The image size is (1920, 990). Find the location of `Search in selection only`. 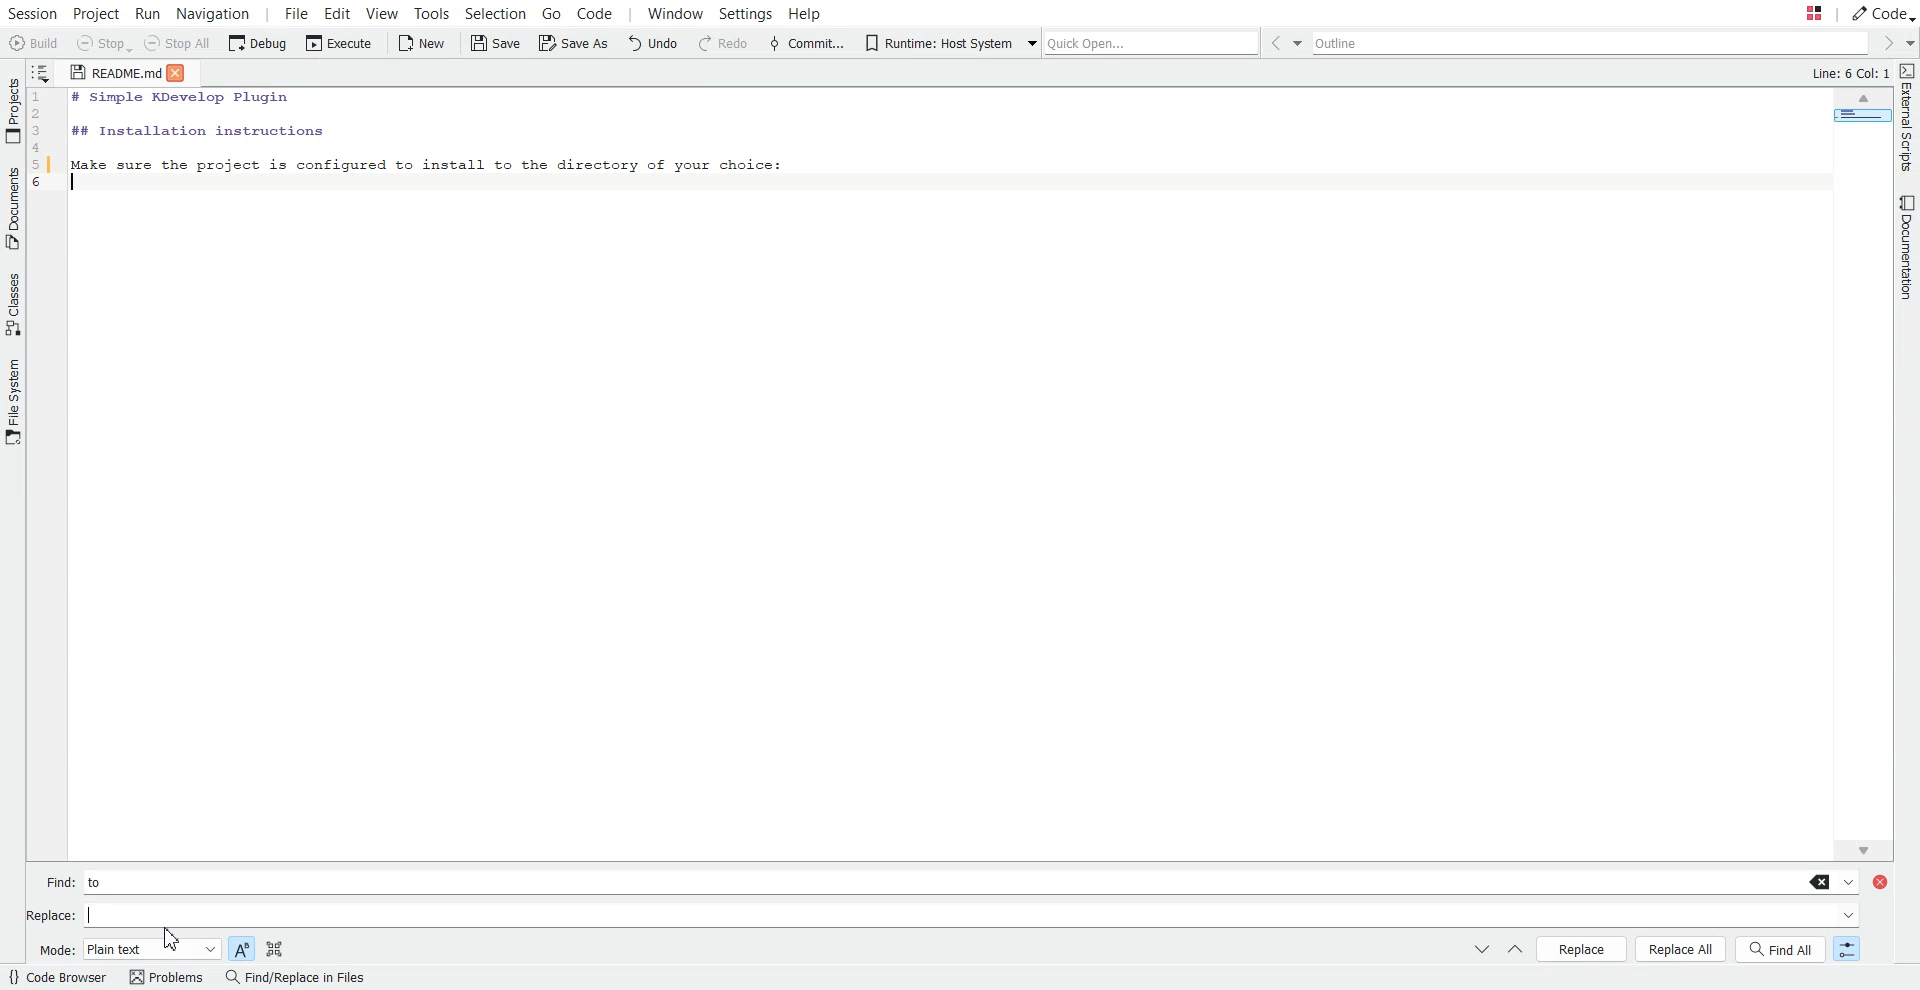

Search in selection only is located at coordinates (274, 947).